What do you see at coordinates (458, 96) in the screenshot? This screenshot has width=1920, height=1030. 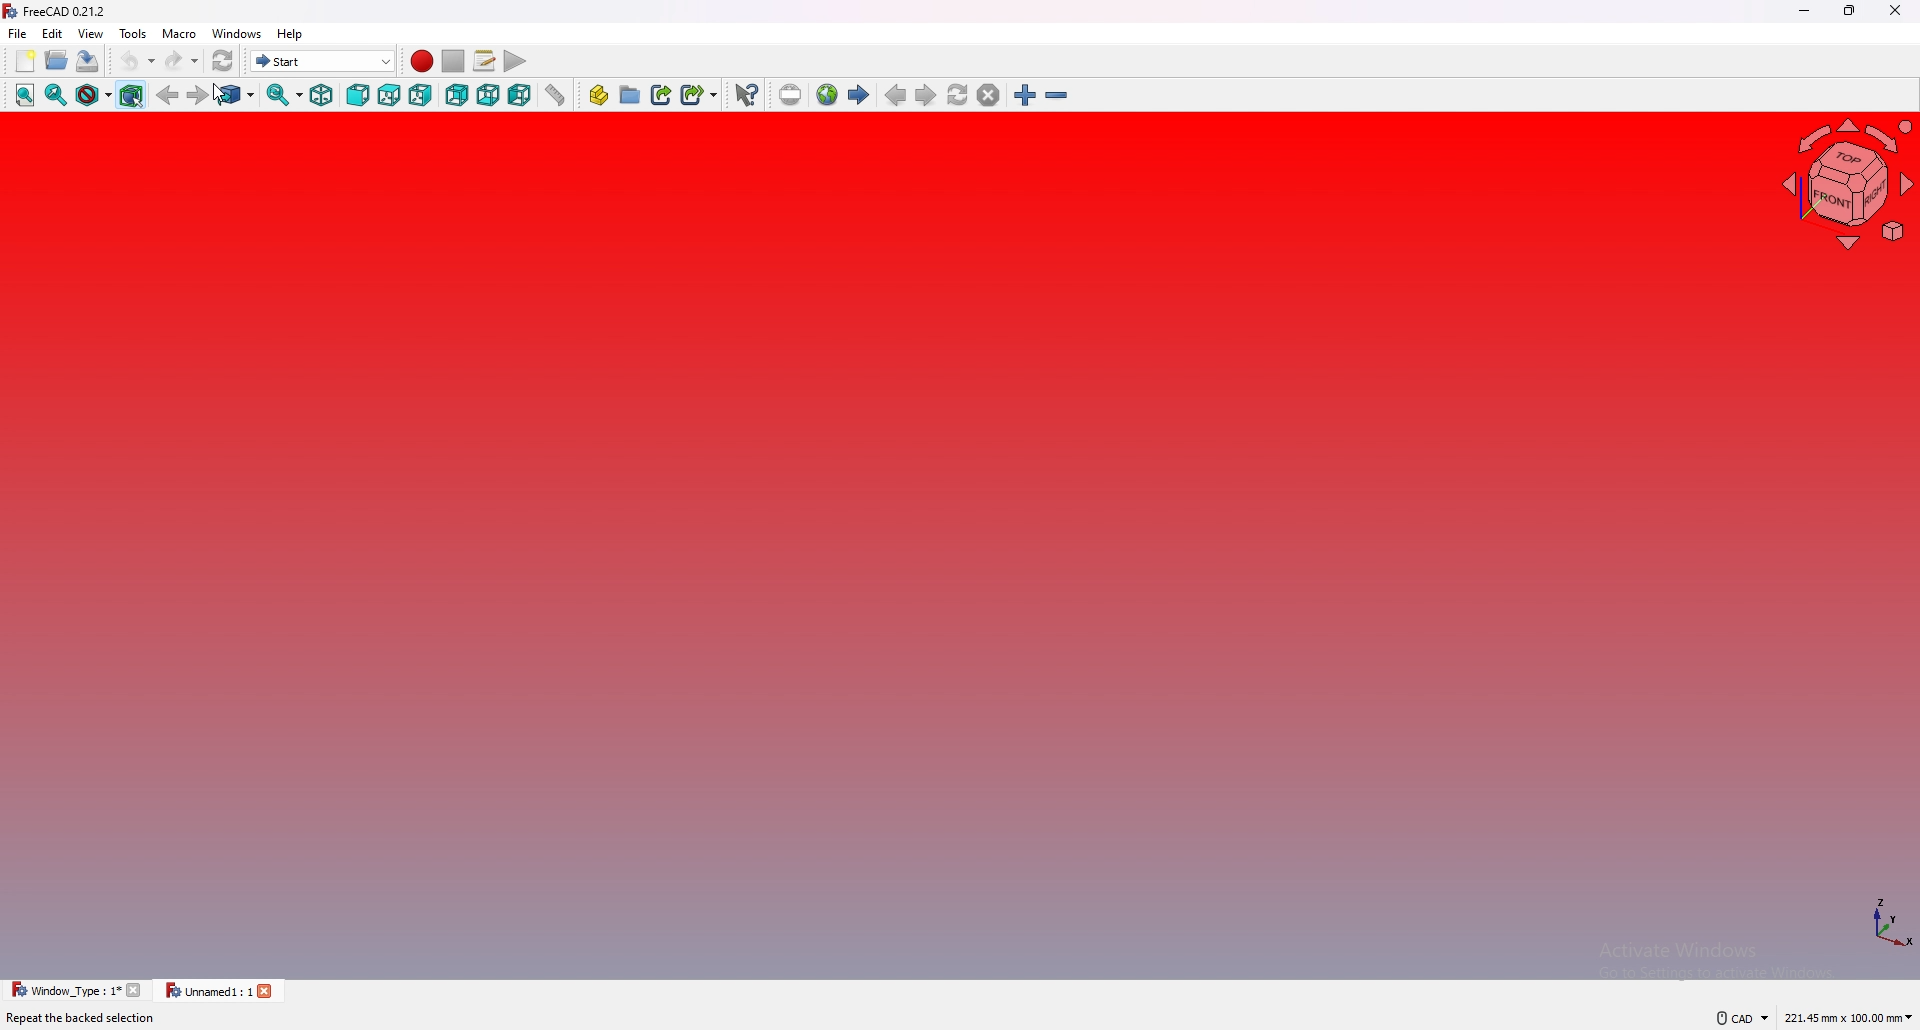 I see `rear` at bounding box center [458, 96].